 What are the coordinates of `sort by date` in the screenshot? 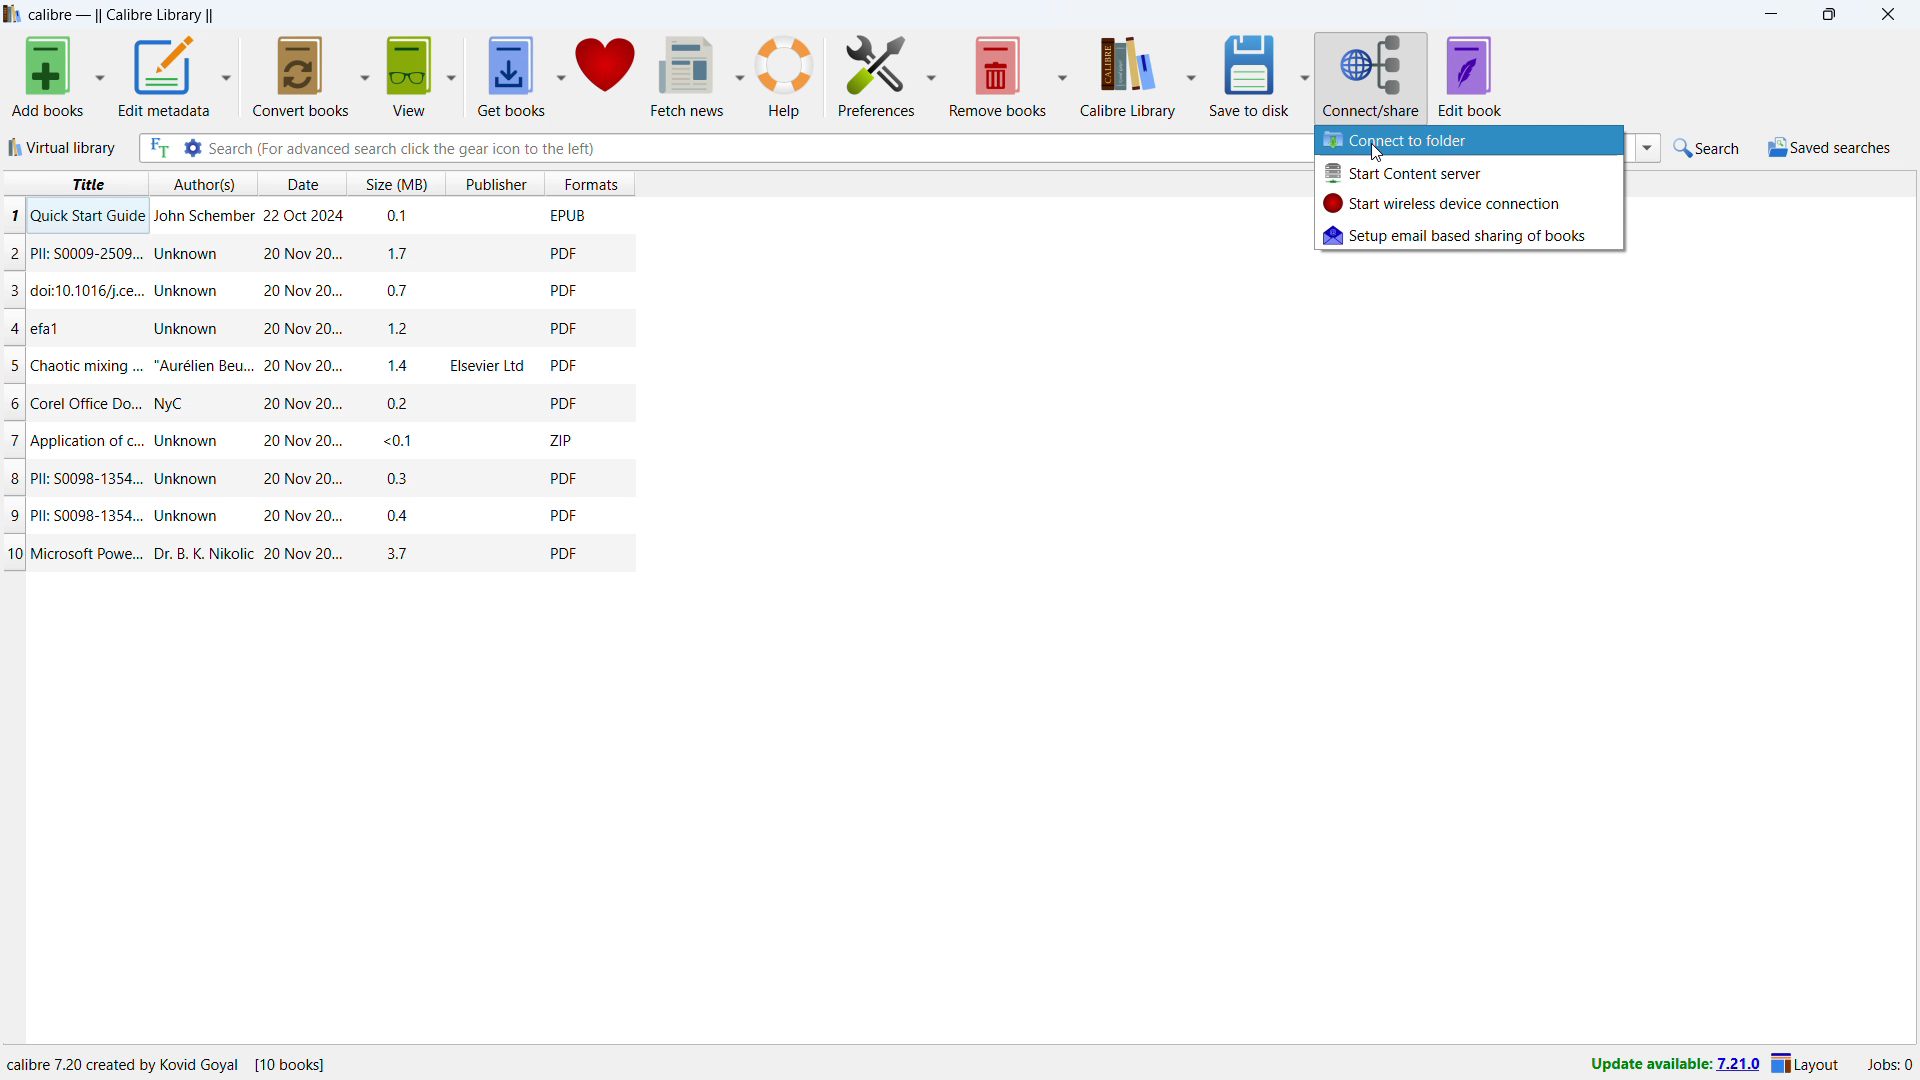 It's located at (302, 183).